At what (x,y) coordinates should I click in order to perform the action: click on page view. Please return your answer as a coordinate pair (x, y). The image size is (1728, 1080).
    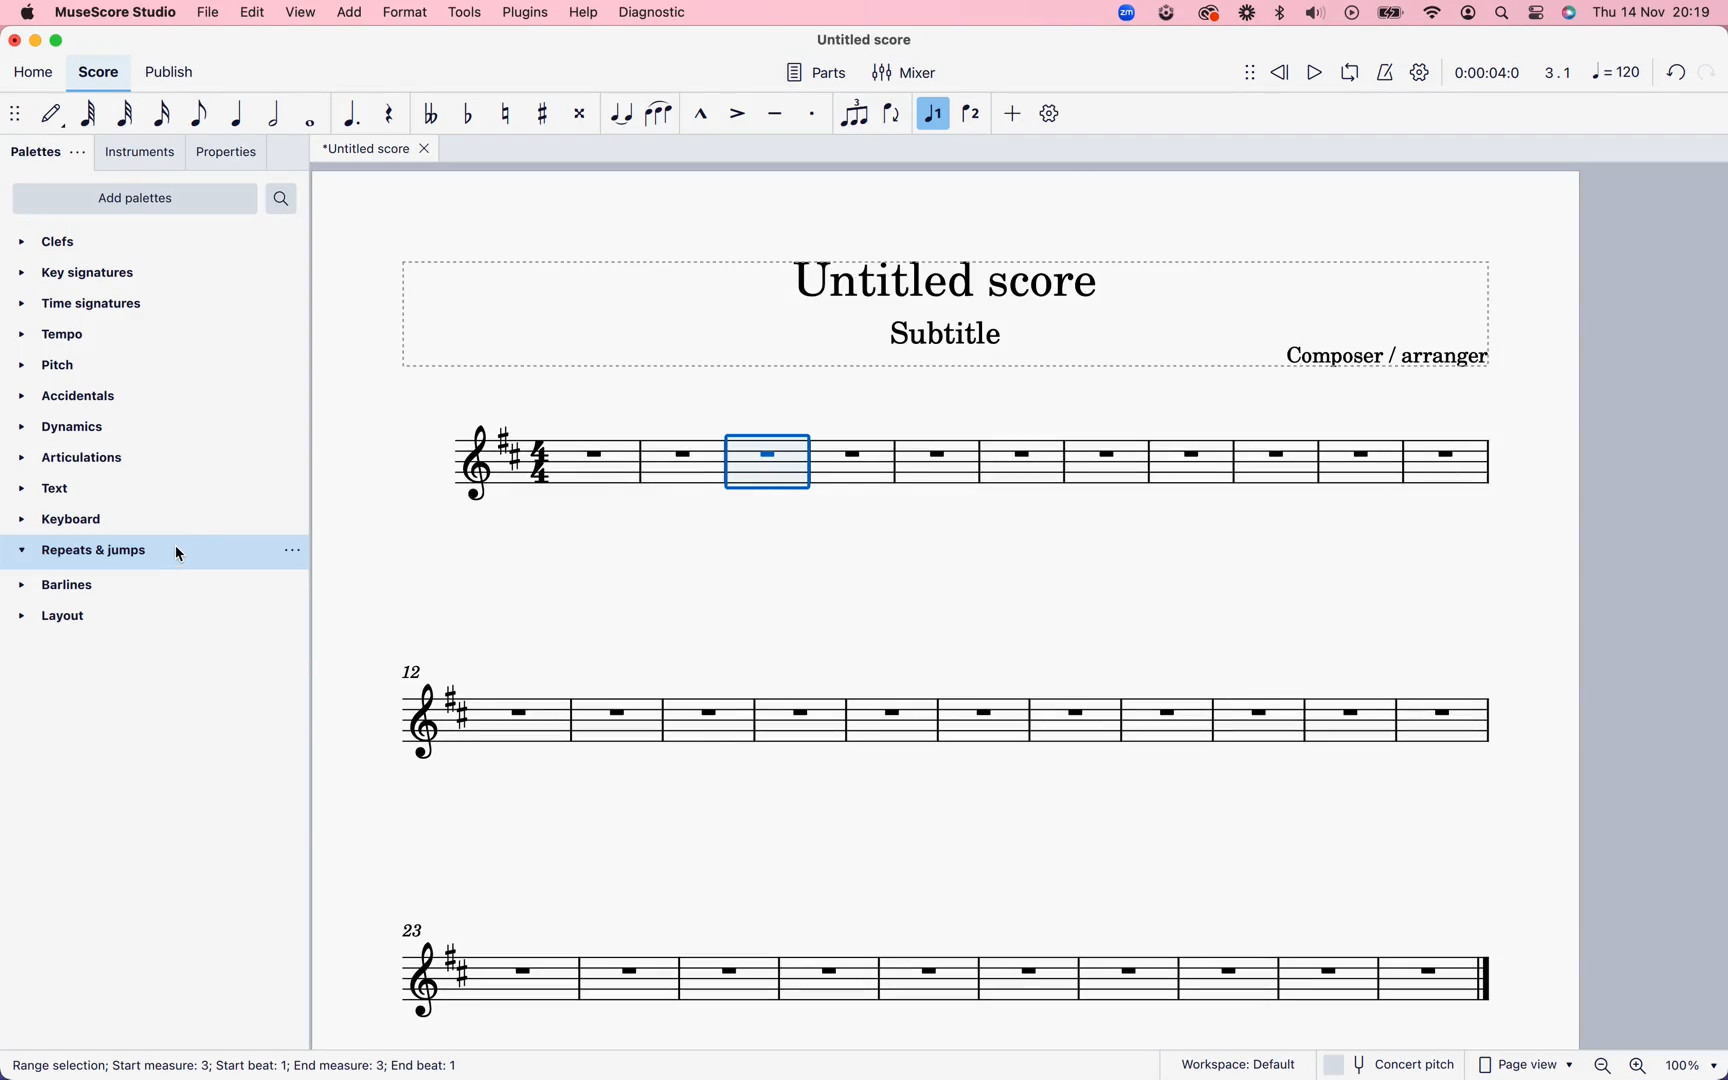
    Looking at the image, I should click on (1526, 1065).